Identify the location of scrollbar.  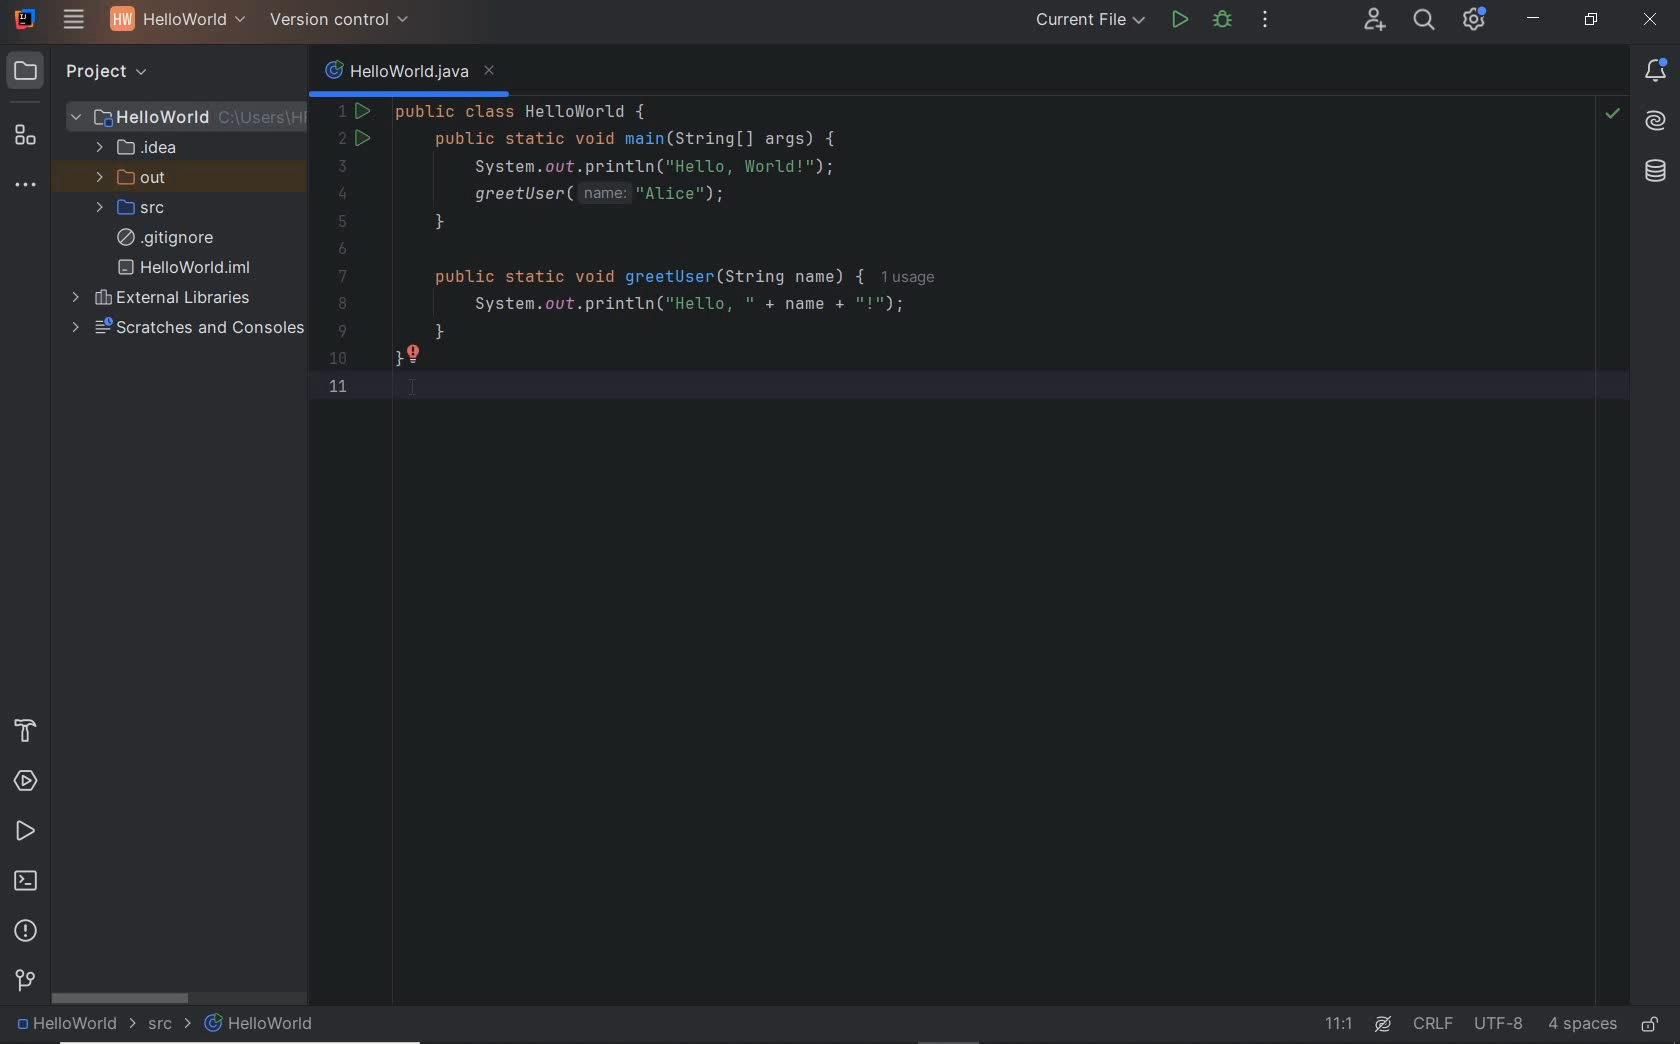
(121, 996).